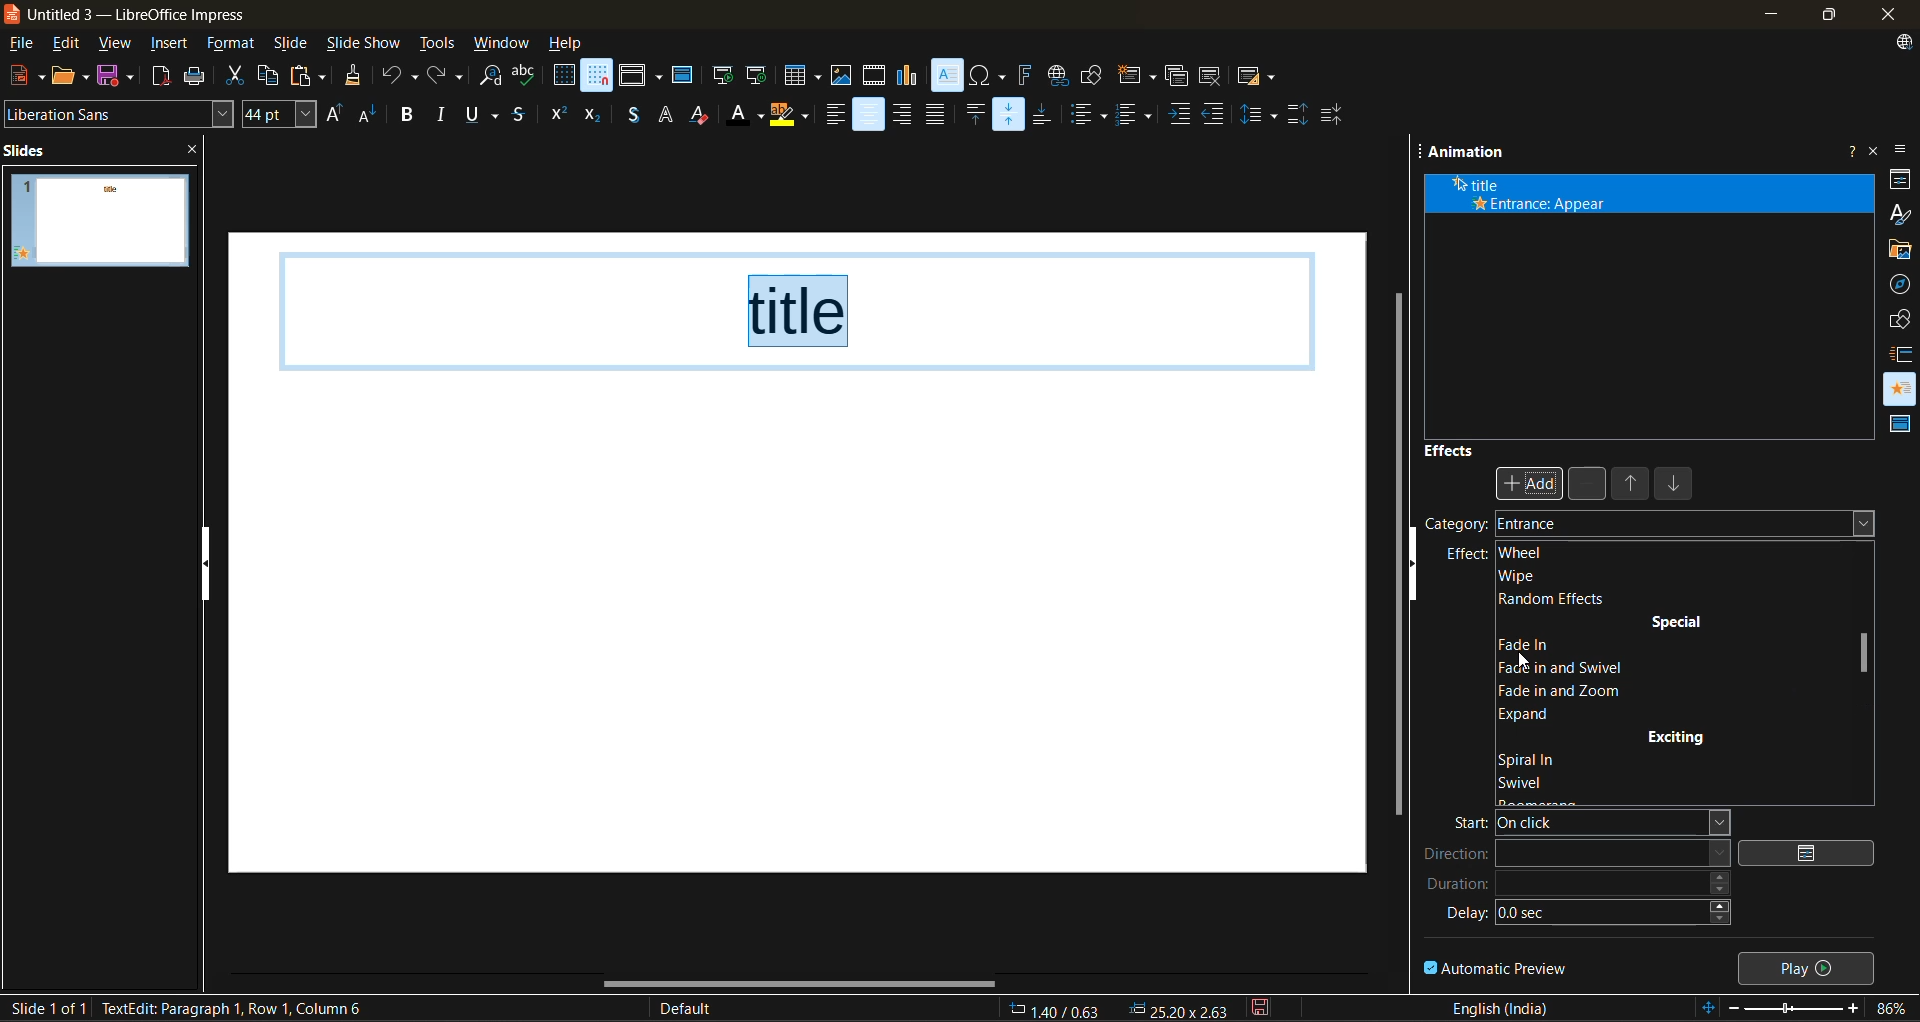  I want to click on close pane, so click(202, 152).